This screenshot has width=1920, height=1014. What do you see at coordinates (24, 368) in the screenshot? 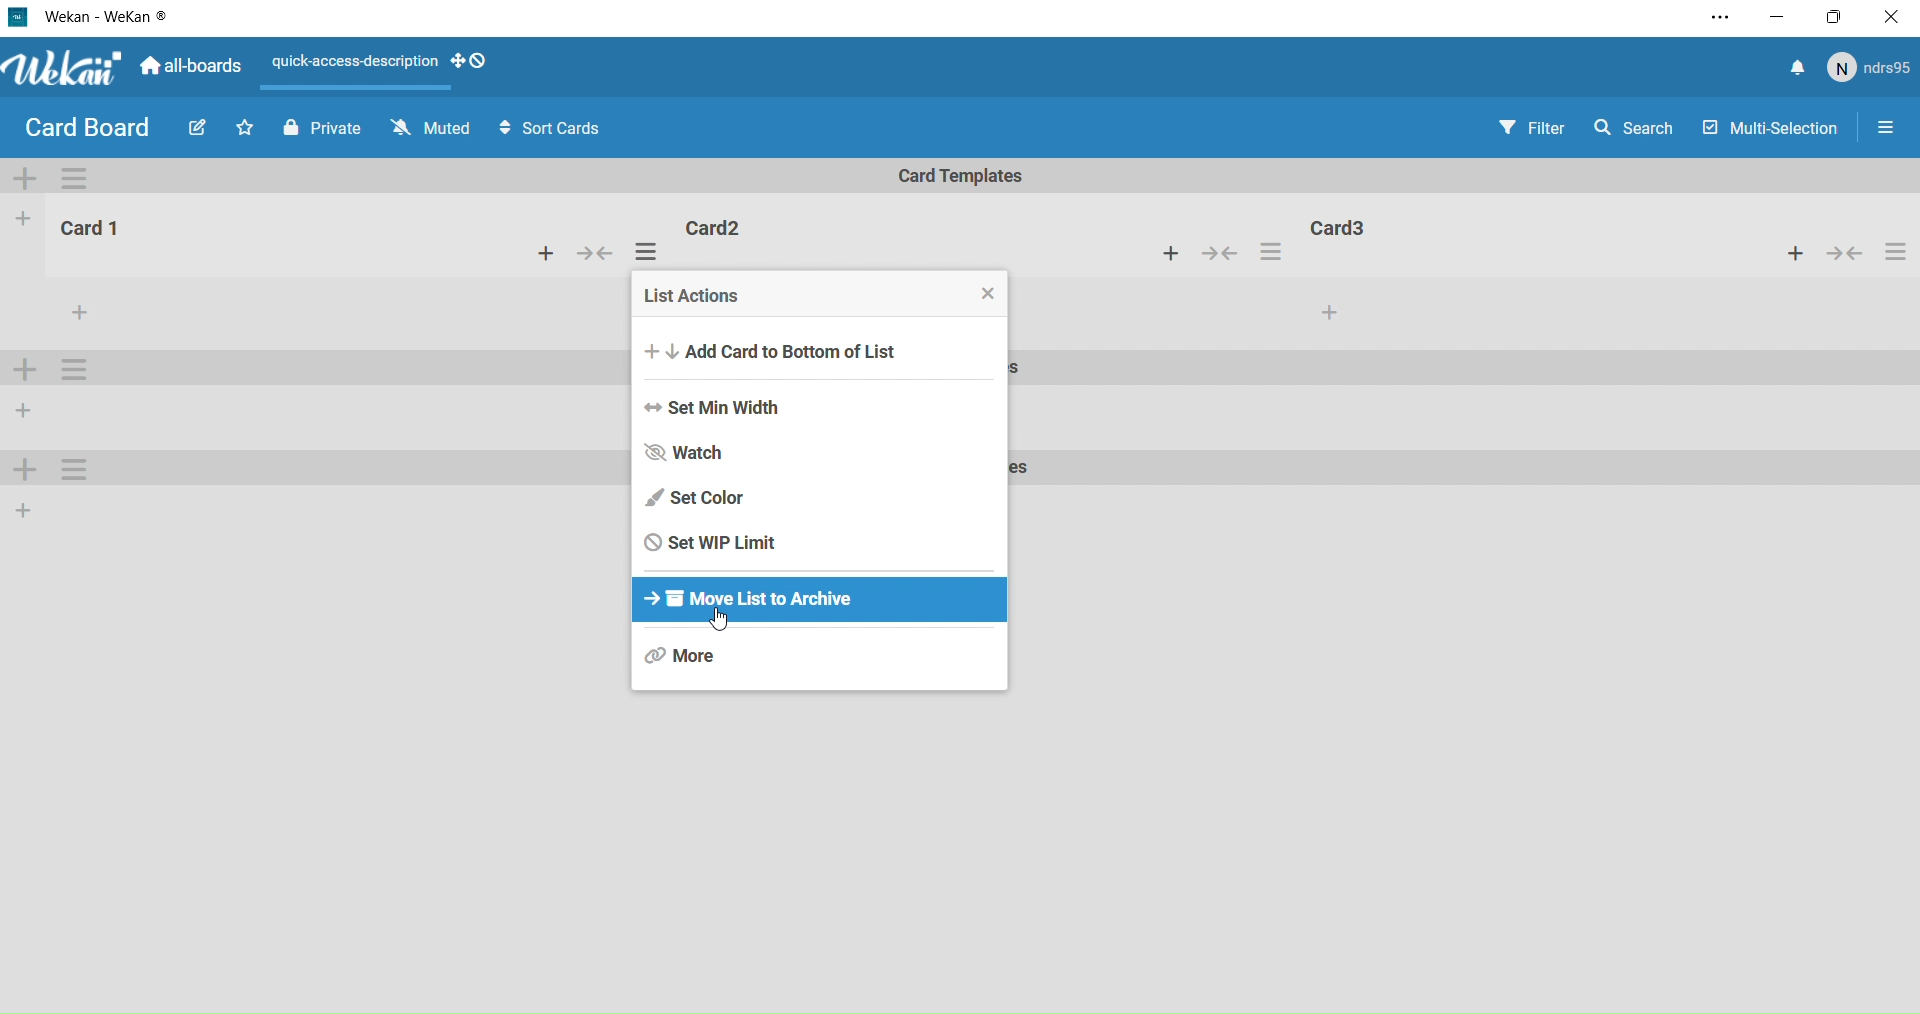
I see `add` at bounding box center [24, 368].